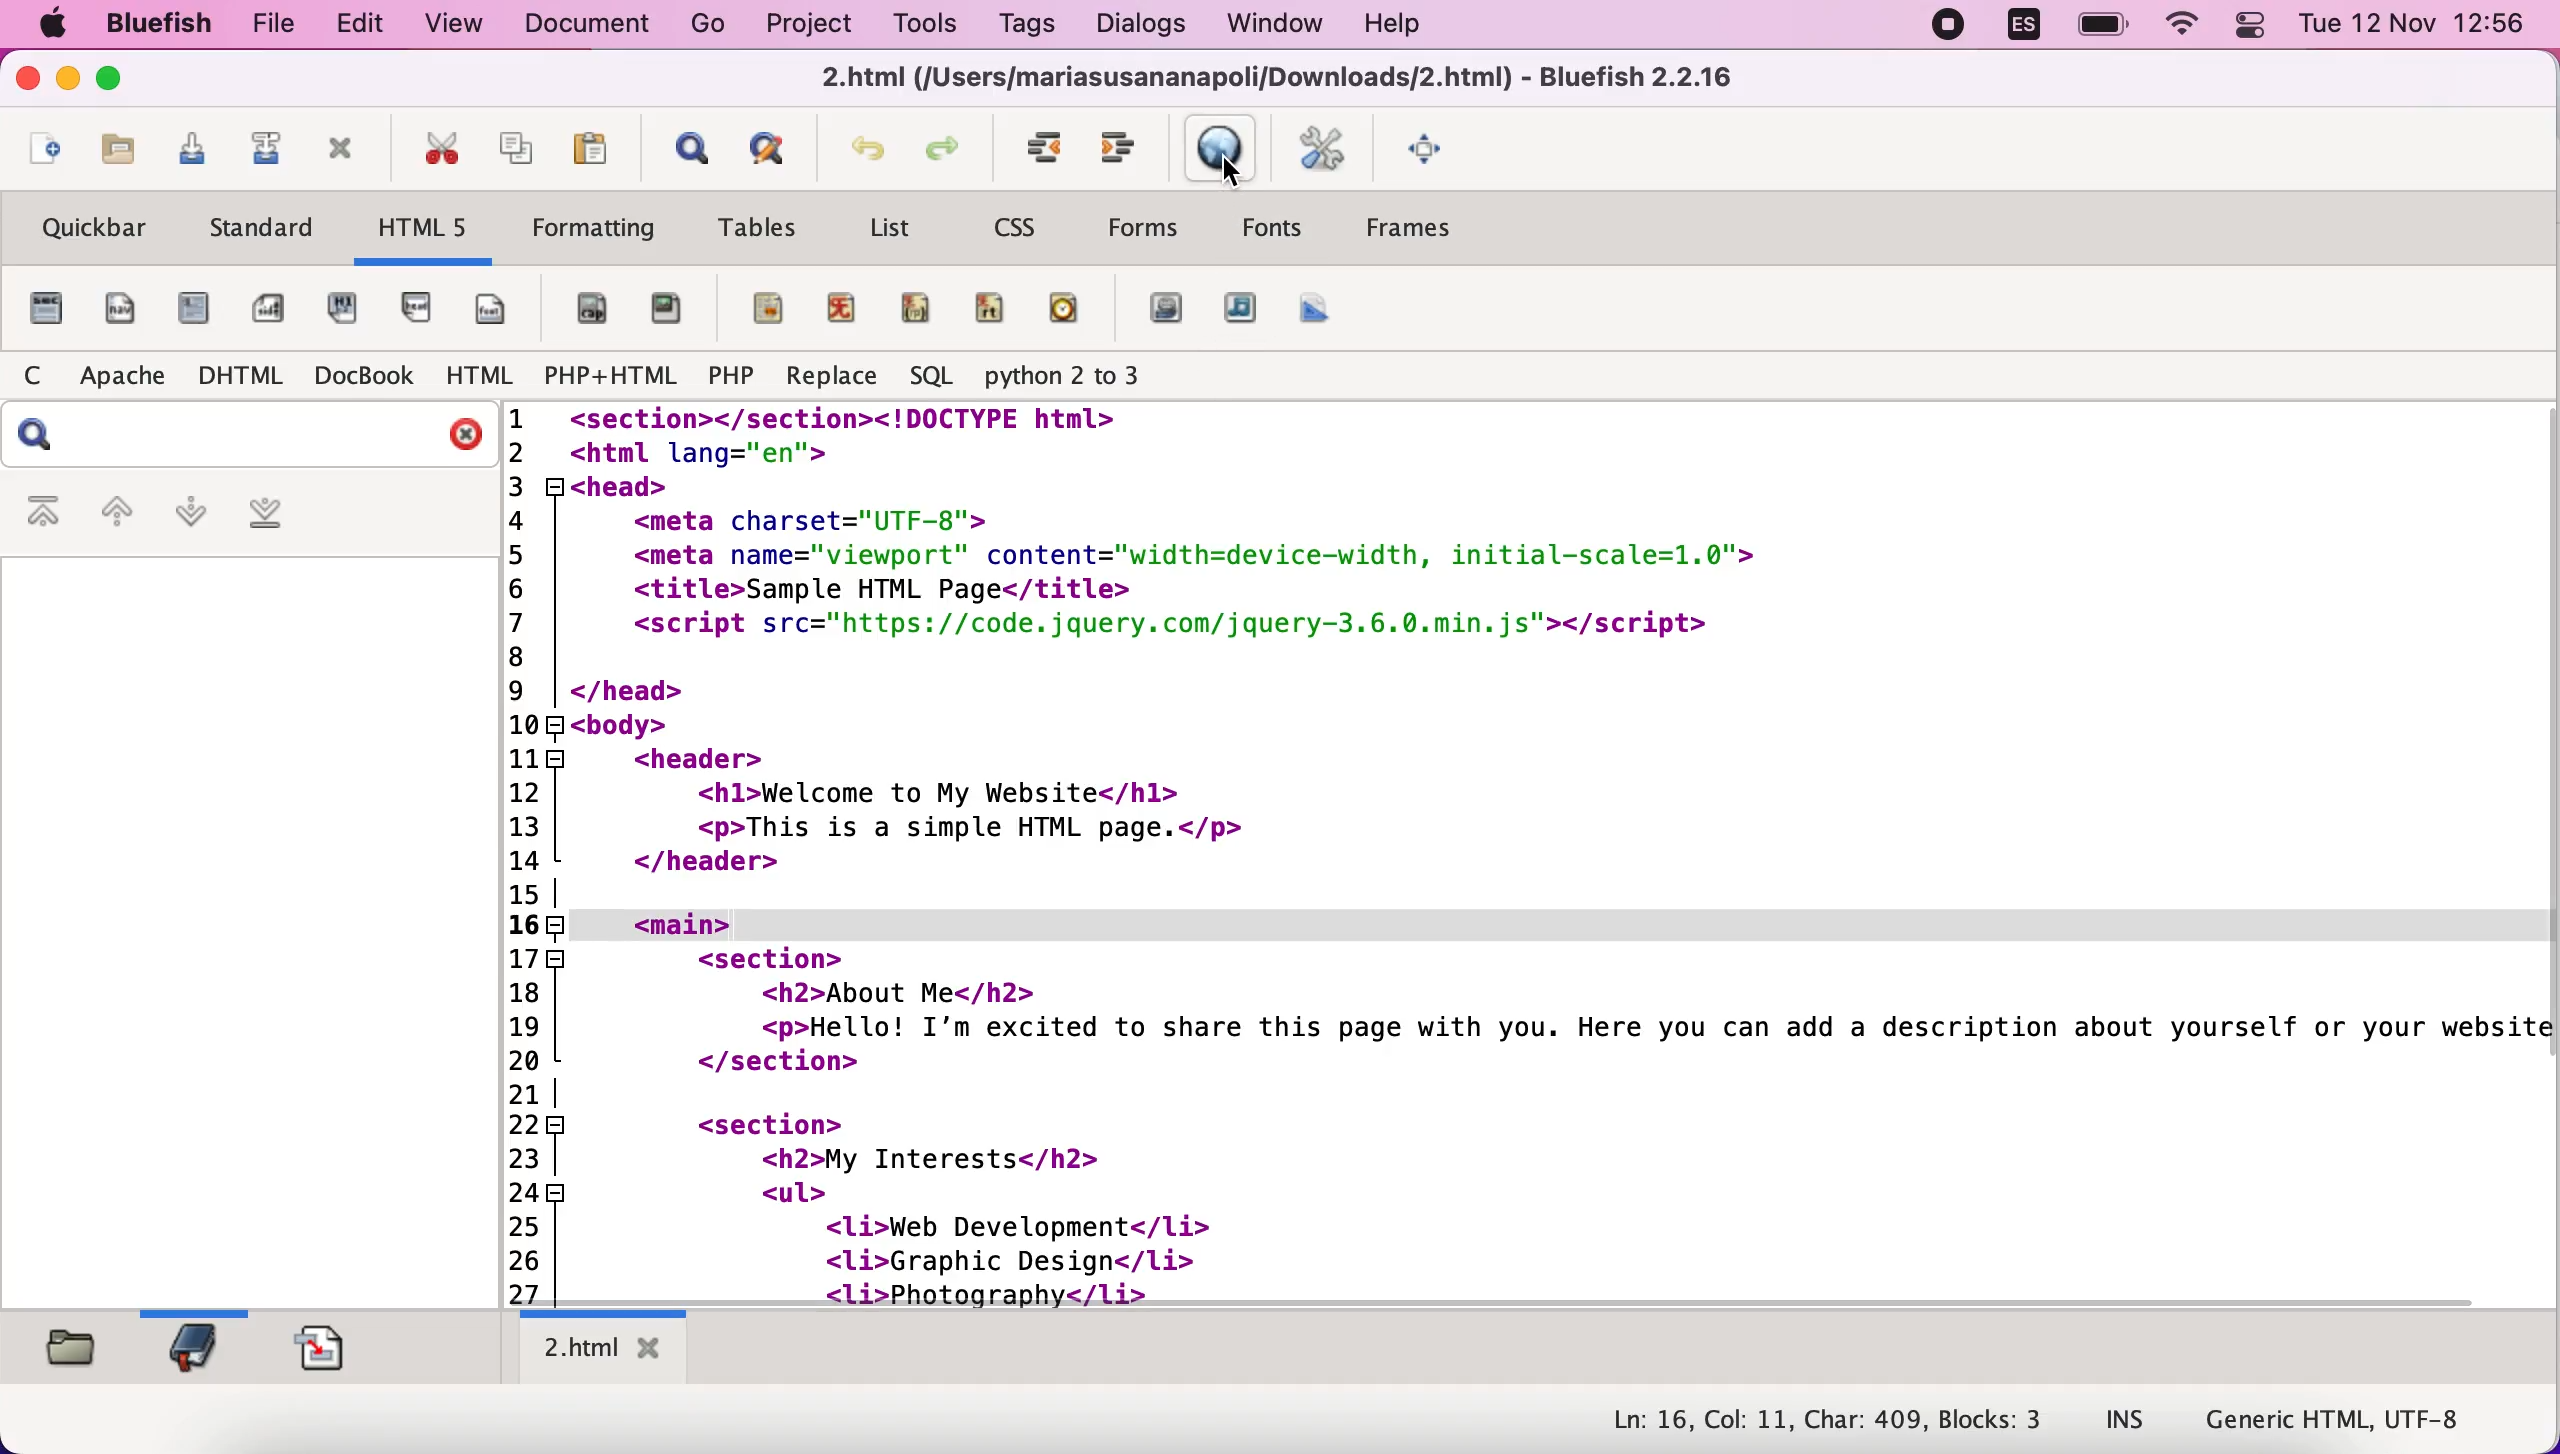 This screenshot has width=2560, height=1454. Describe the element at coordinates (1118, 148) in the screenshot. I see `unindent` at that location.